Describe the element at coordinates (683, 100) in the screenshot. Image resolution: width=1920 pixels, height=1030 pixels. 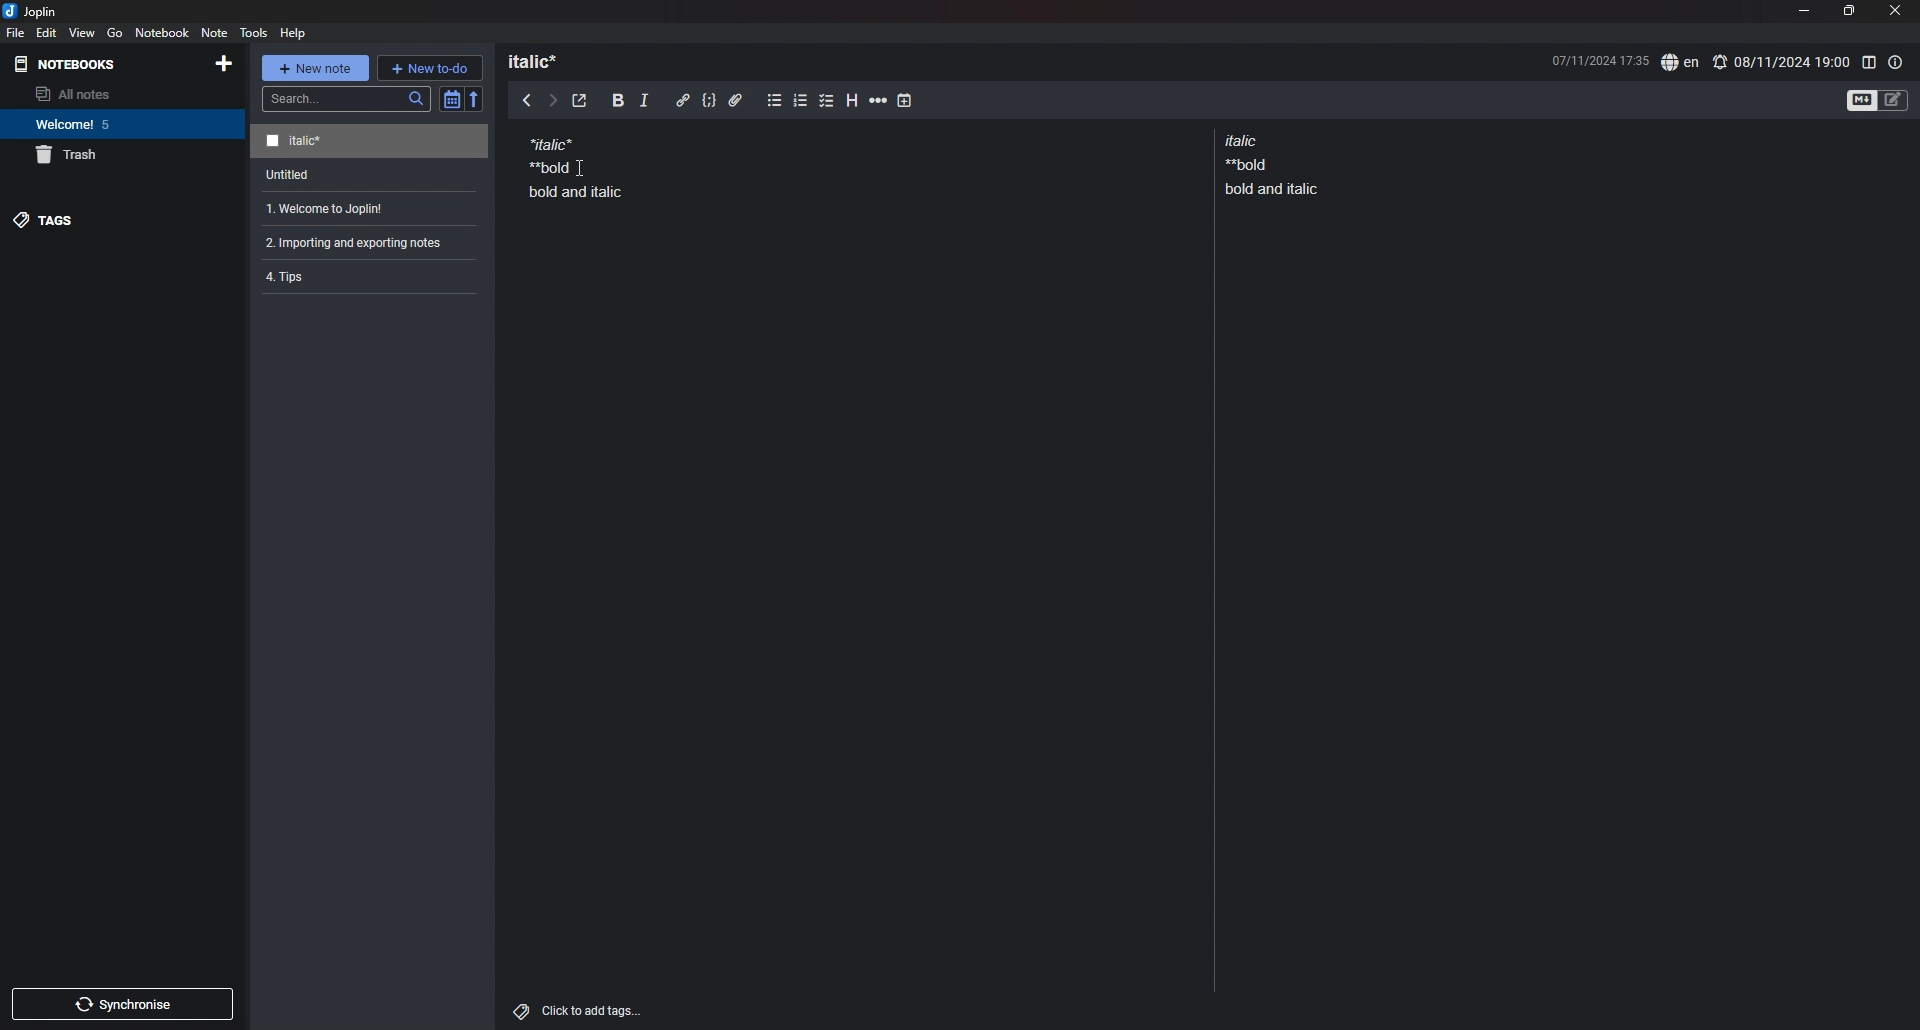
I see `hyperlink` at that location.